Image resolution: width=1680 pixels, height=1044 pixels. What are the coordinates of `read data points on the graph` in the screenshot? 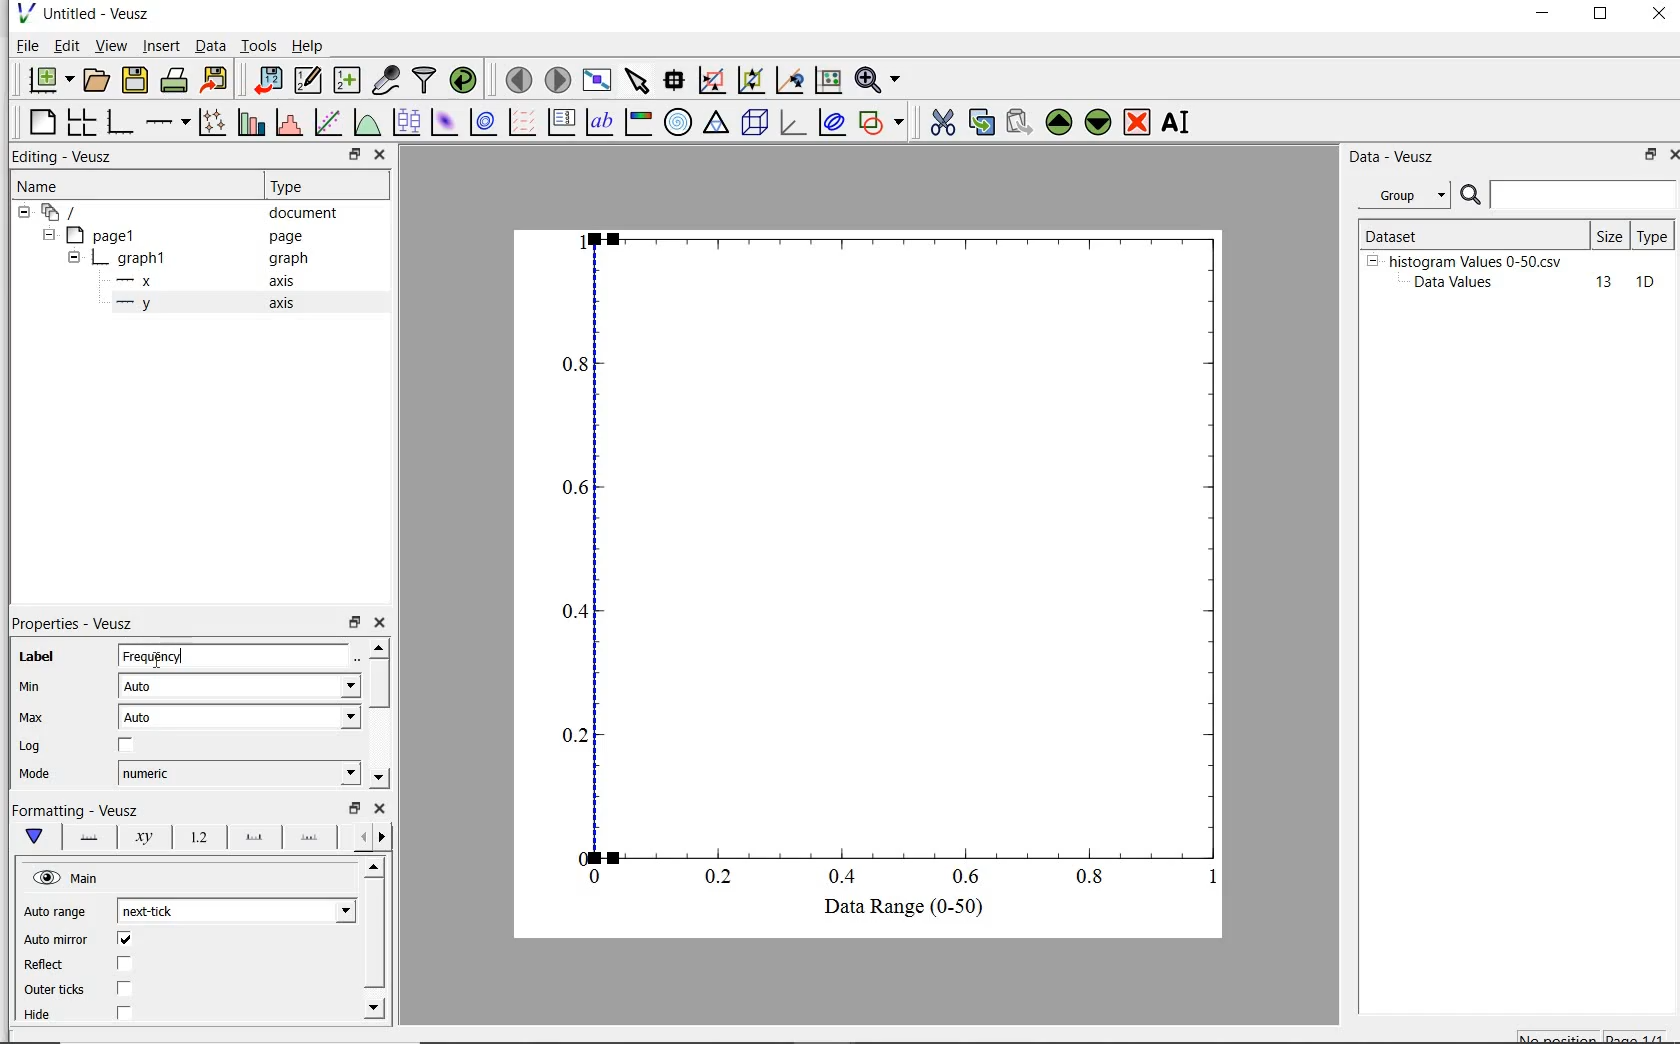 It's located at (676, 80).